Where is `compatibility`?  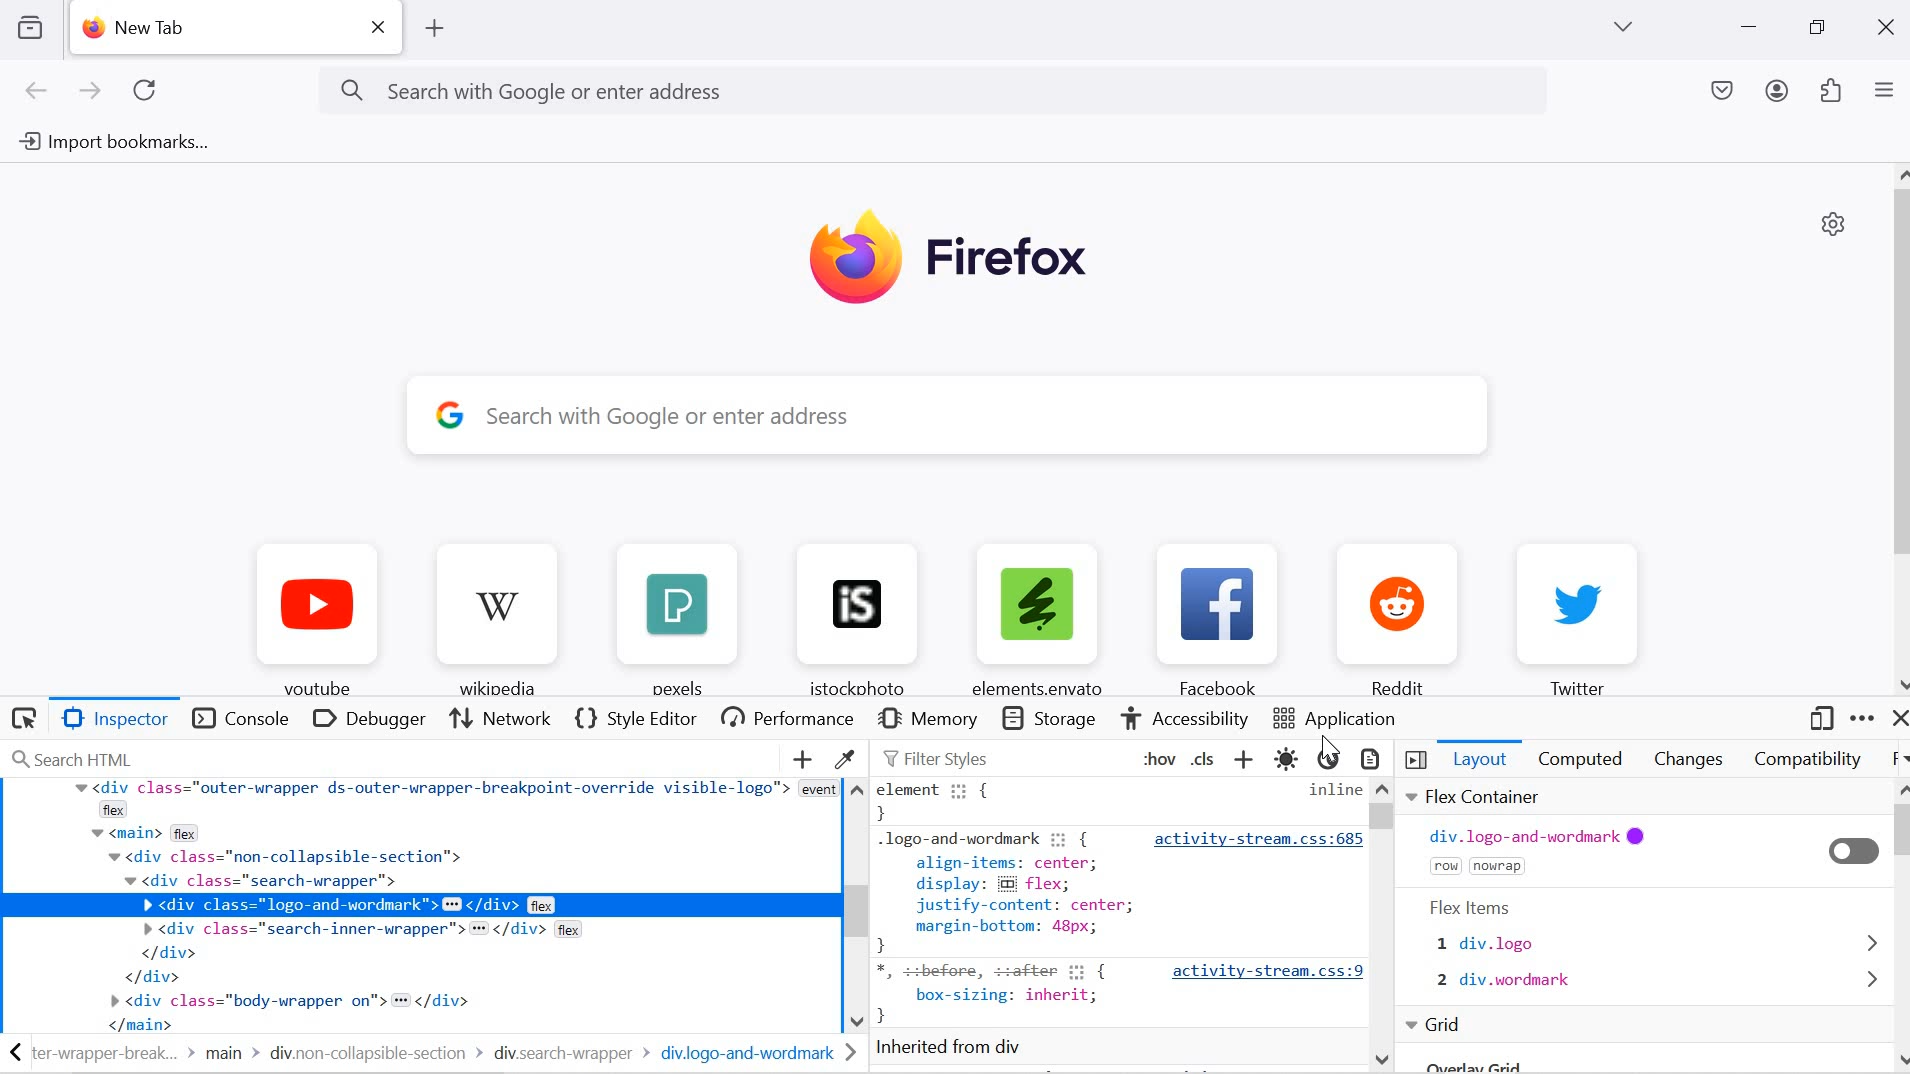
compatibility is located at coordinates (1812, 758).